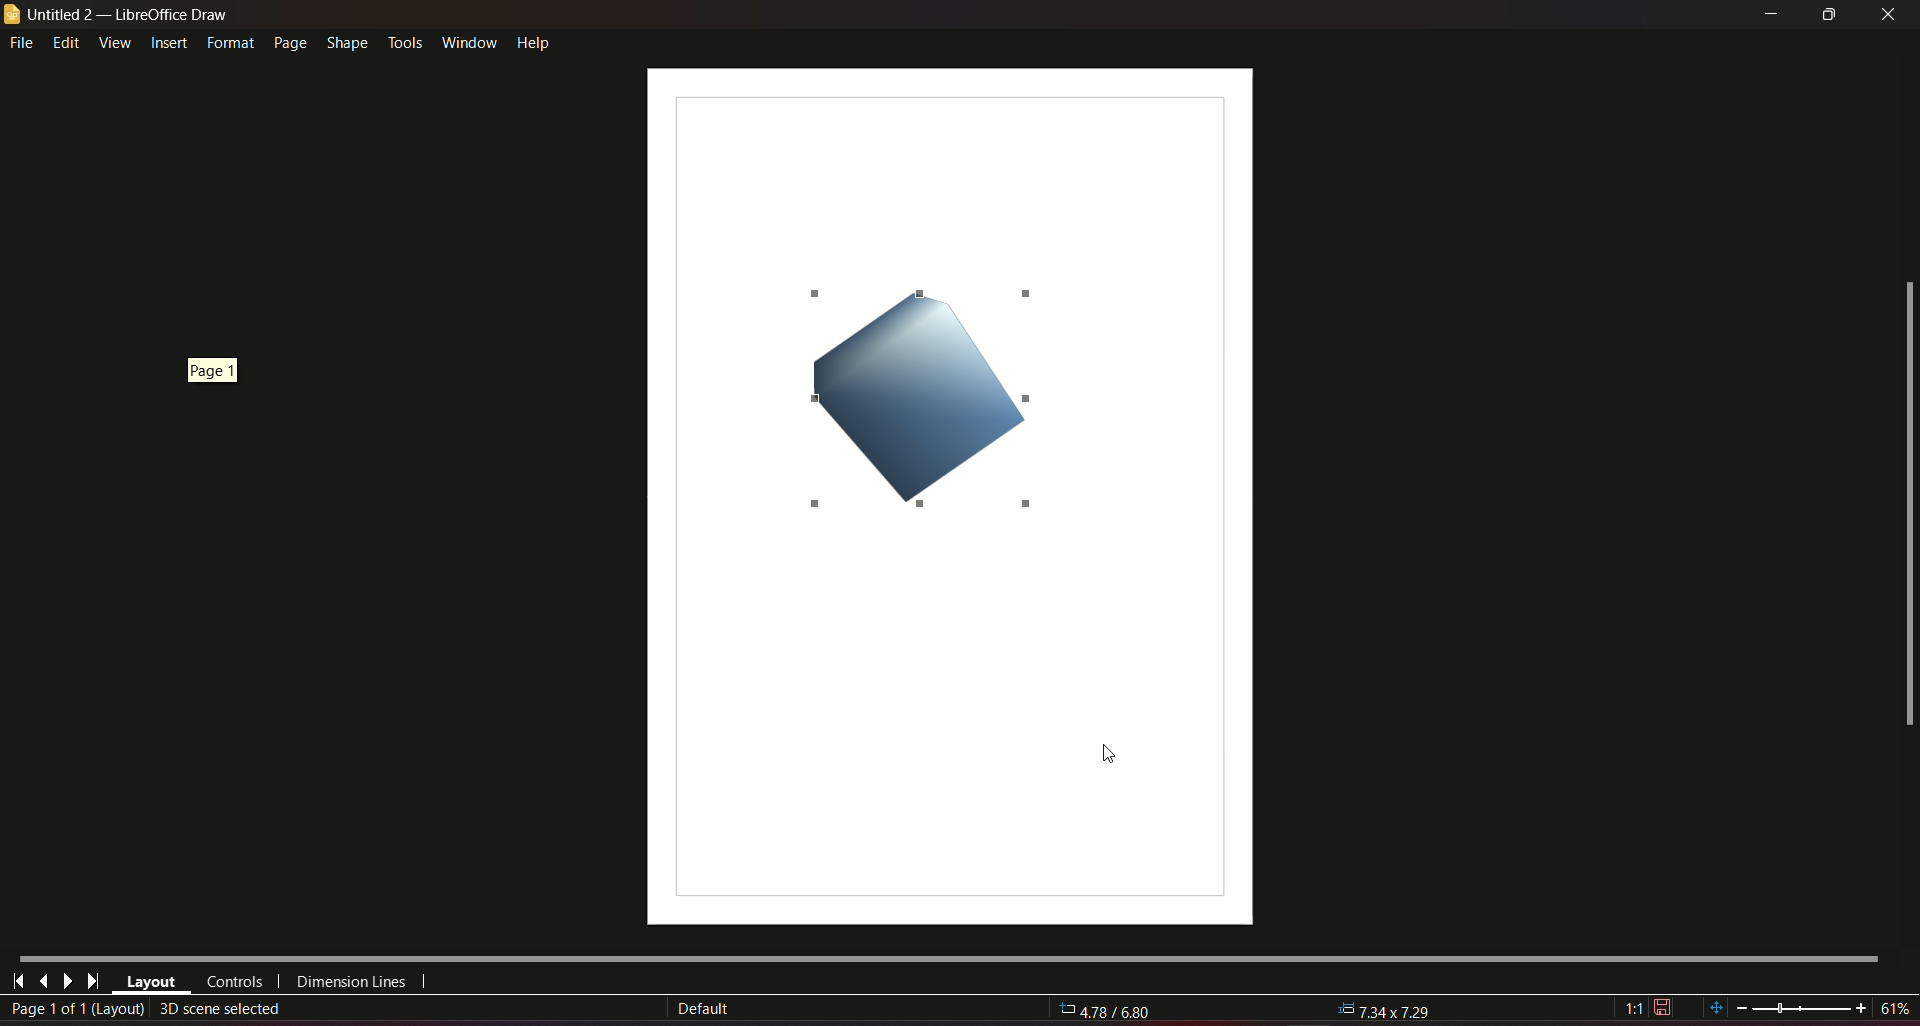 The image size is (1920, 1026). I want to click on view, so click(114, 42).